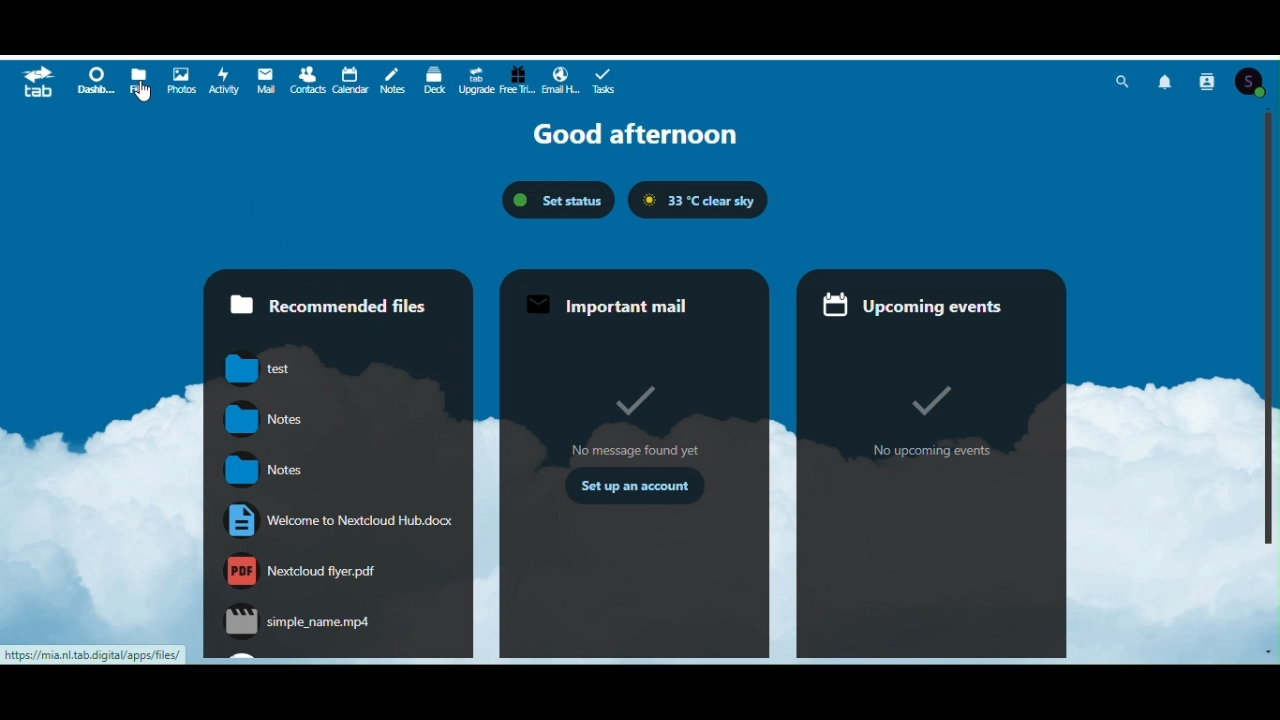 This screenshot has width=1280, height=720. I want to click on URL, so click(94, 655).